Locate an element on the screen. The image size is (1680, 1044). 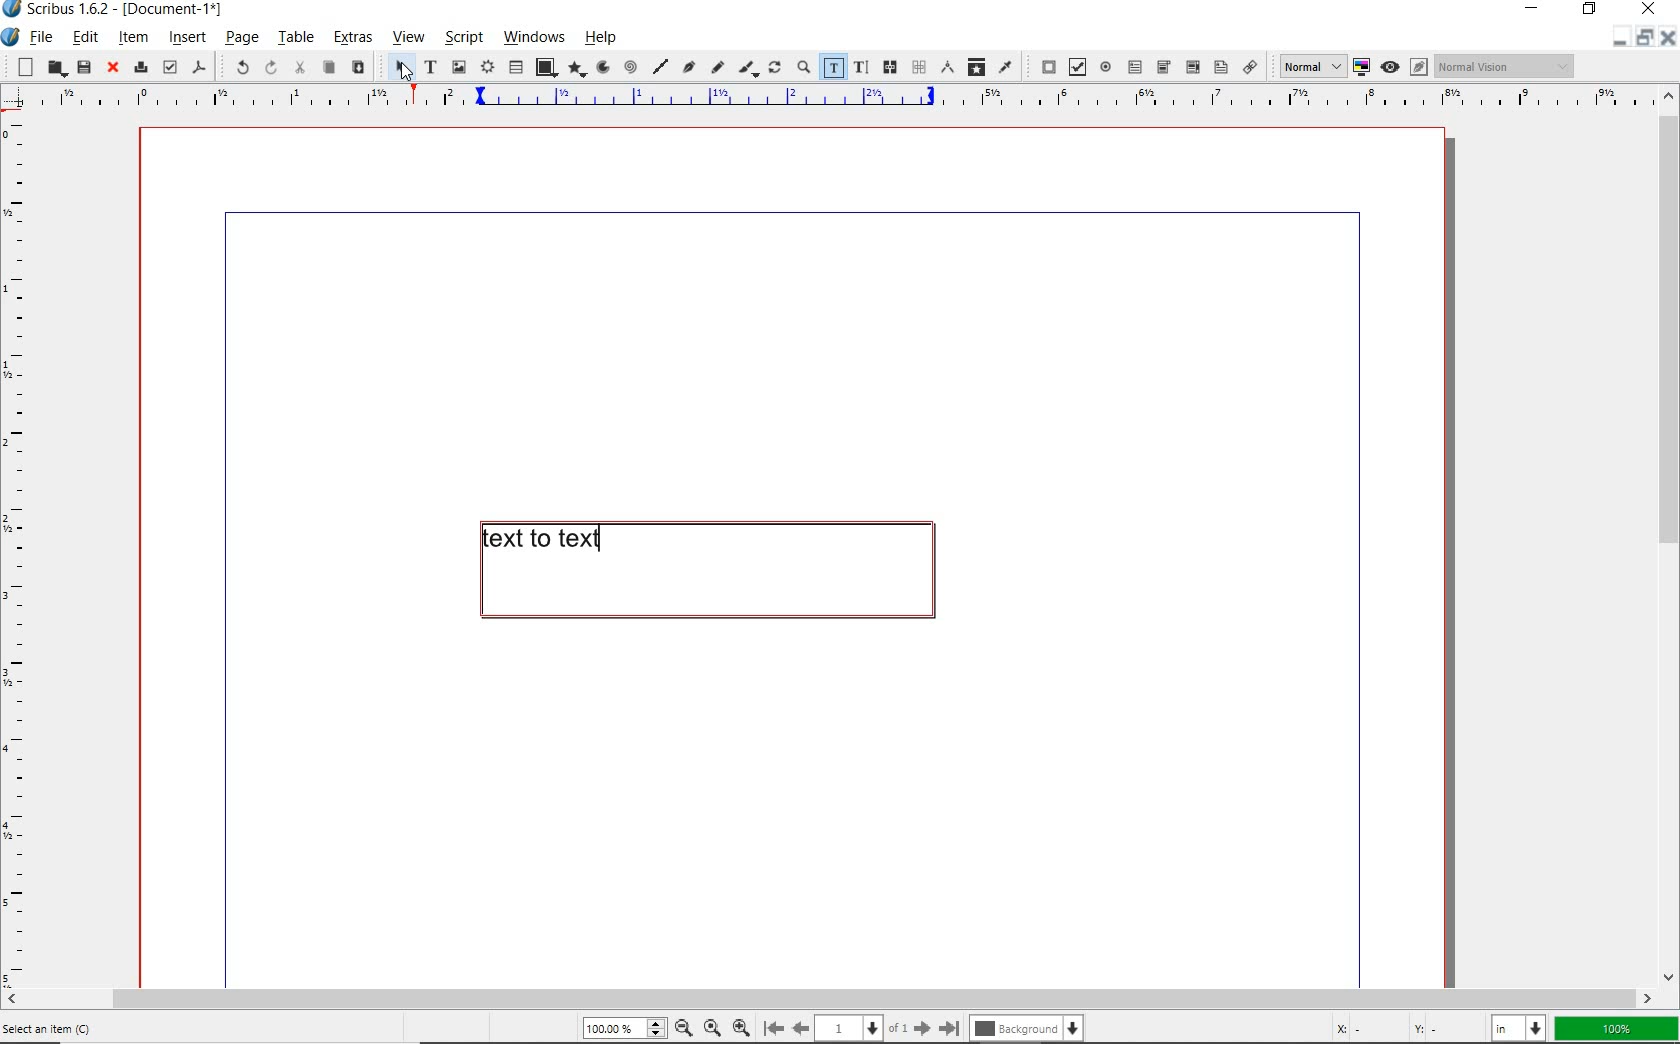
100% is located at coordinates (621, 1029).